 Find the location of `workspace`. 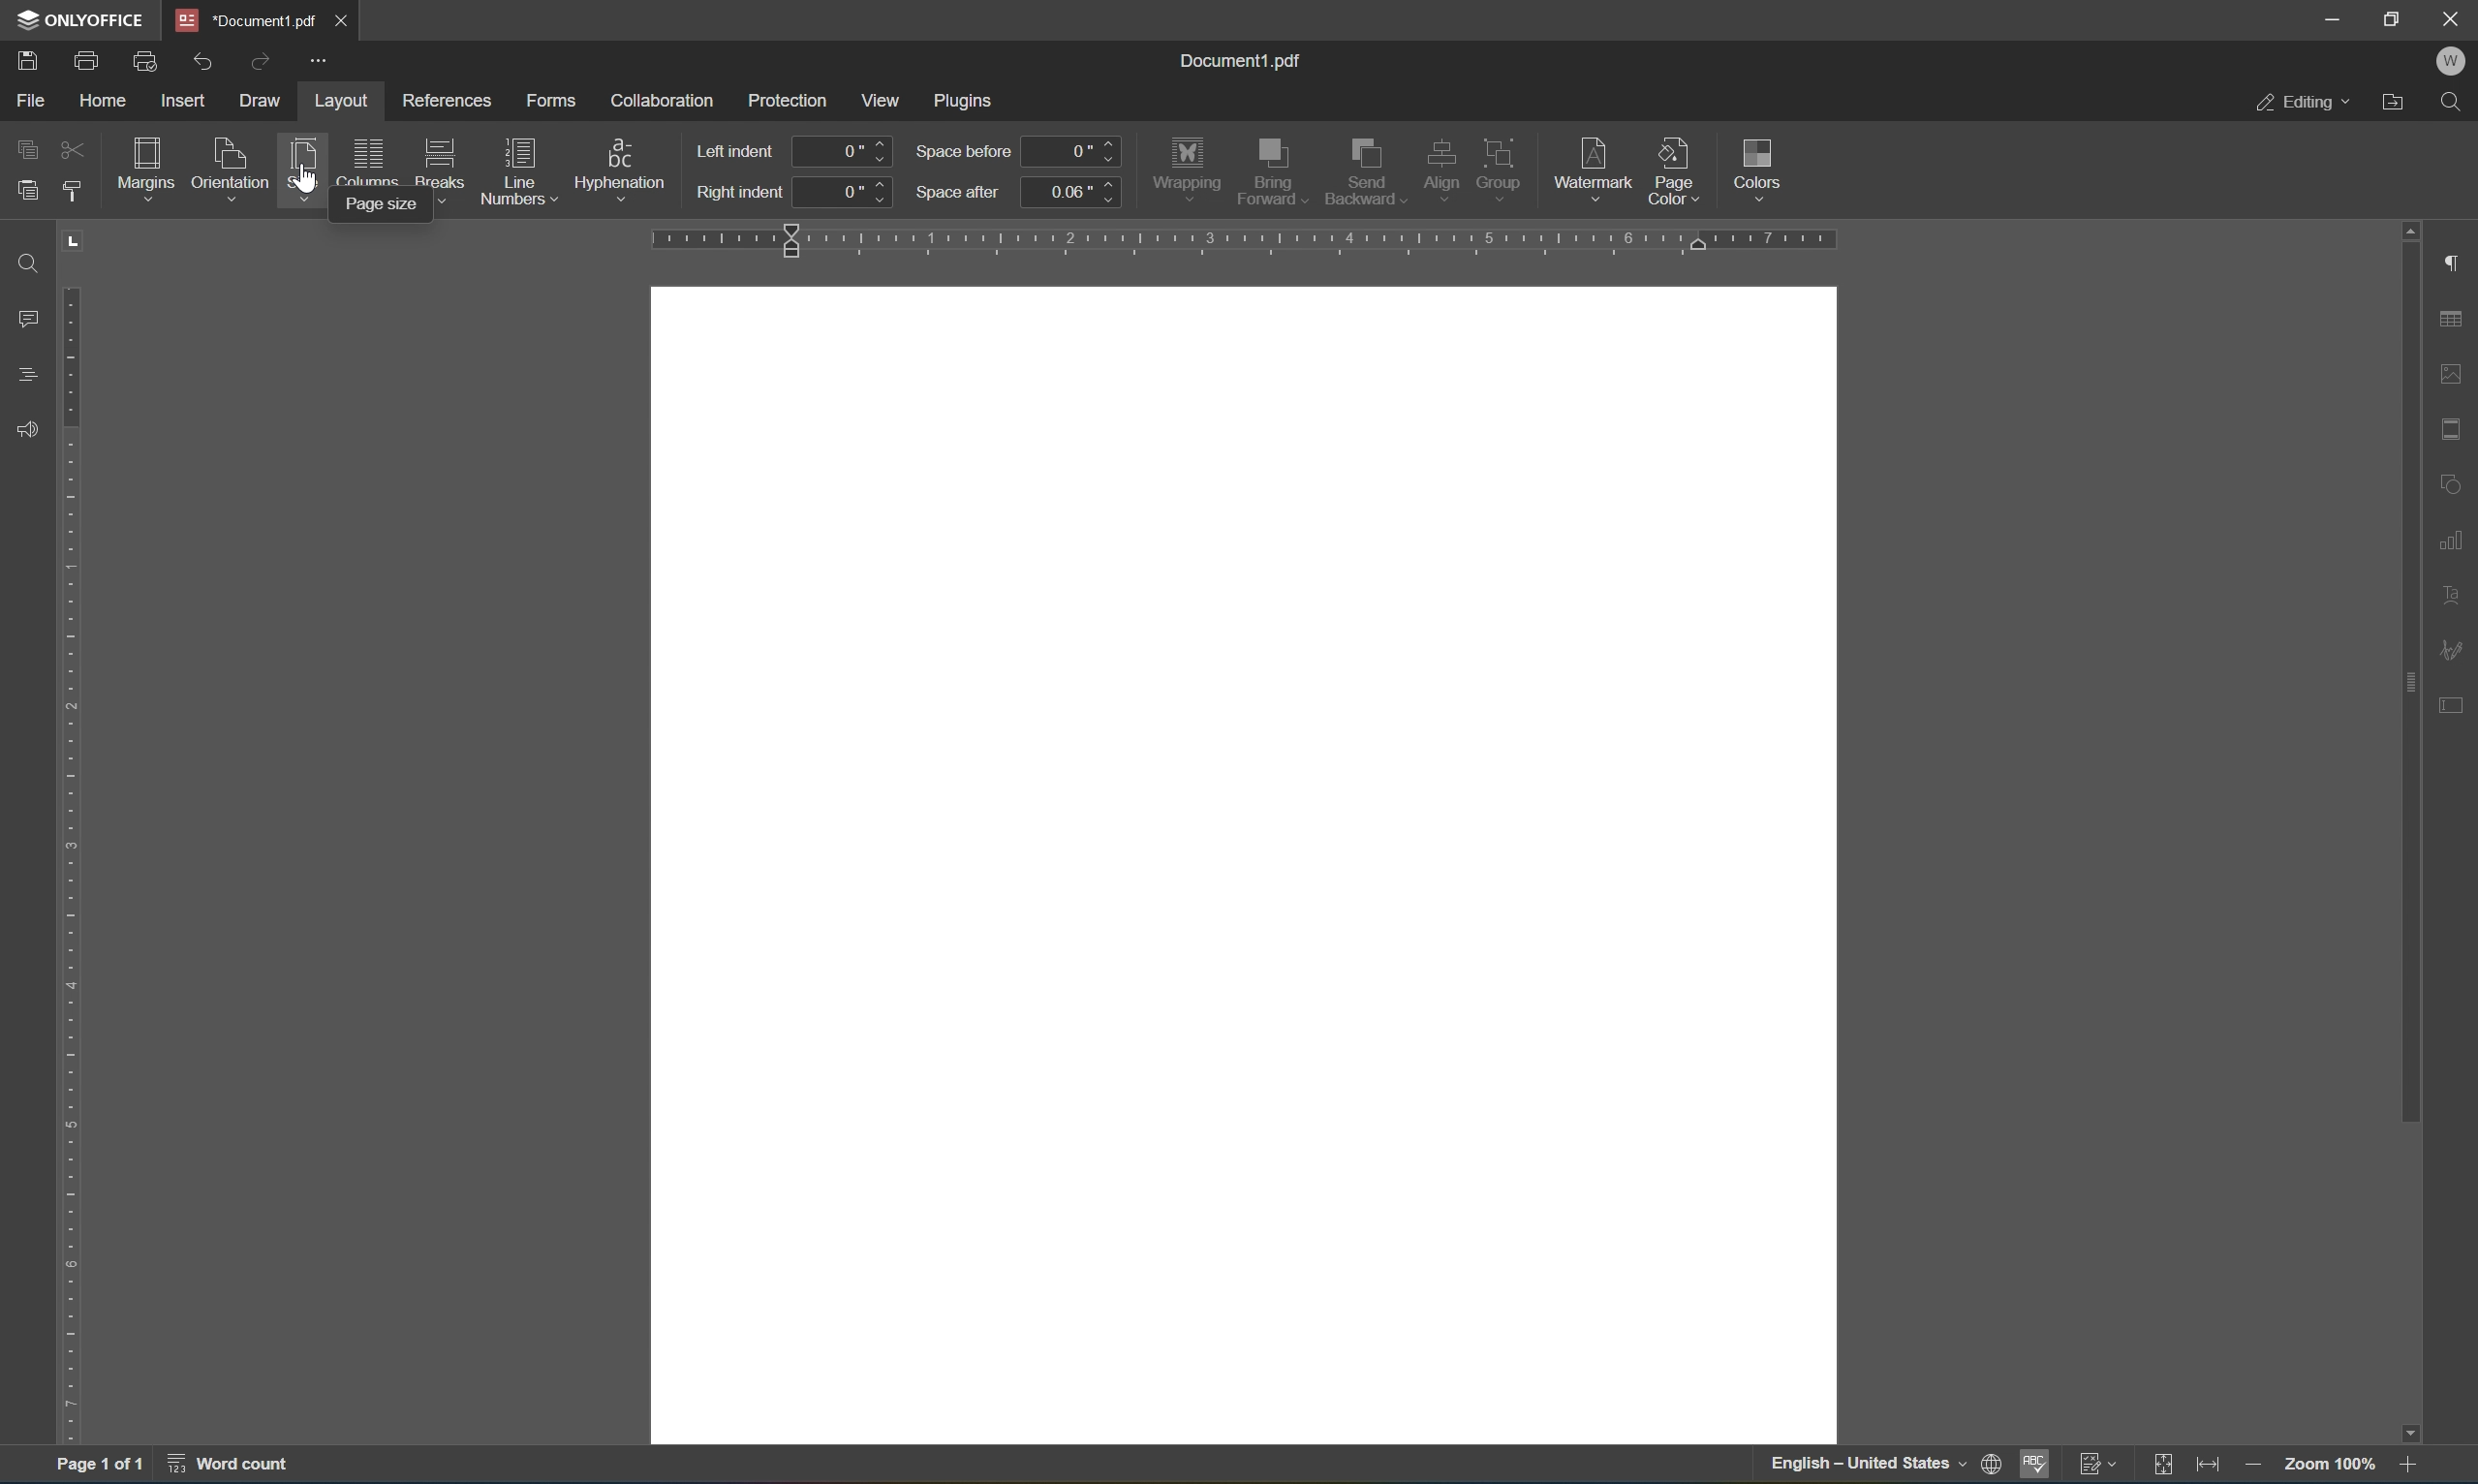

workspace is located at coordinates (1242, 865).